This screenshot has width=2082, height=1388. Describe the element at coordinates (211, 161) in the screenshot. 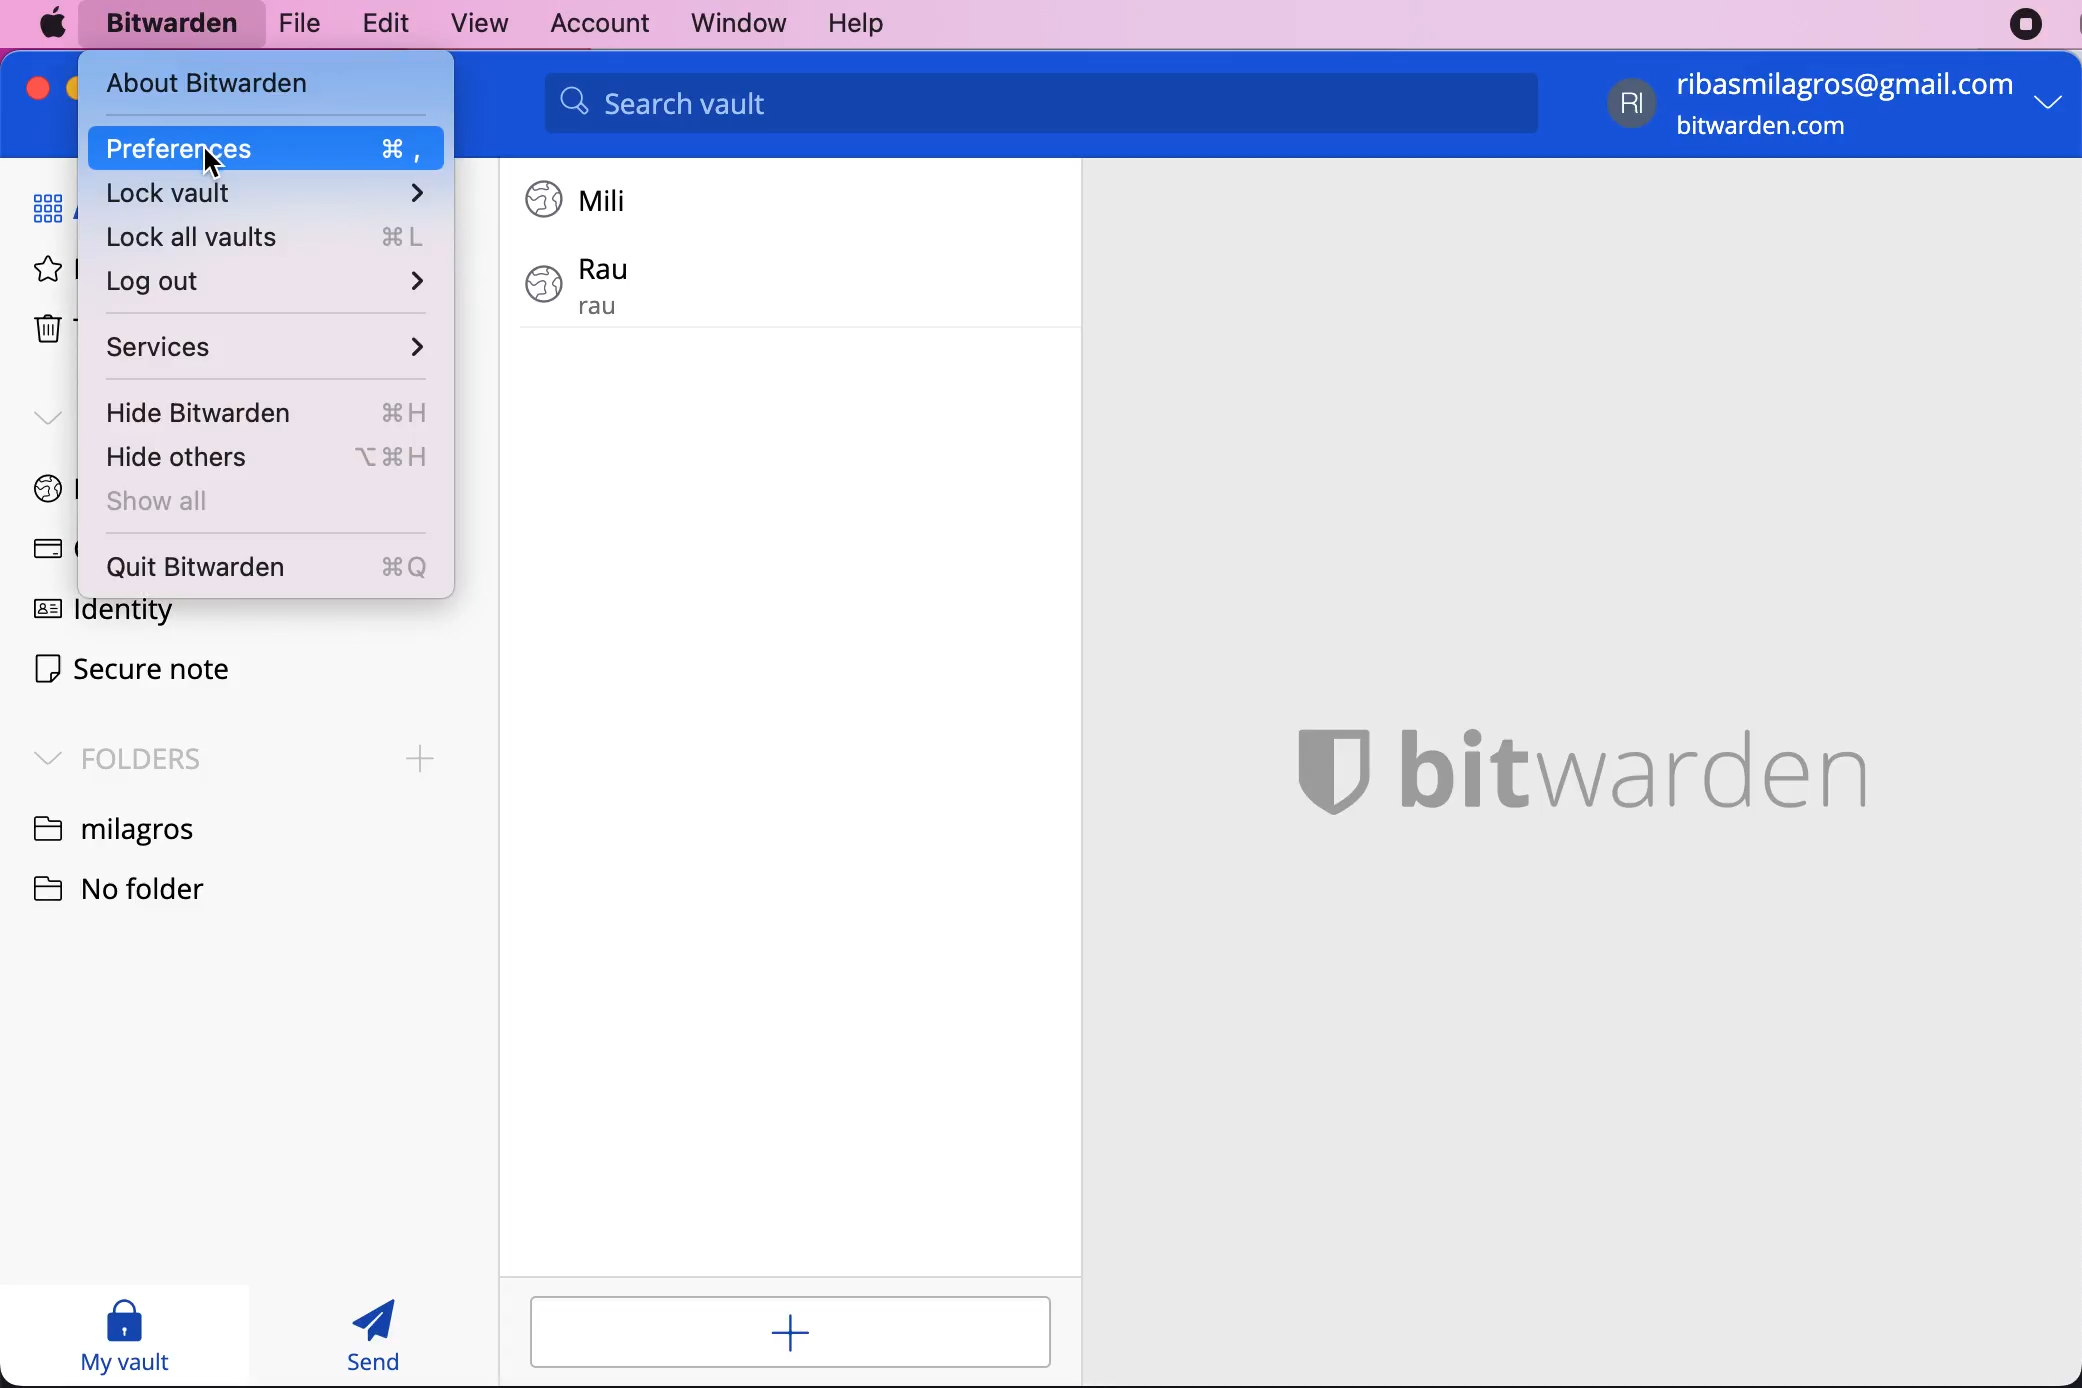

I see `Cursor` at that location.